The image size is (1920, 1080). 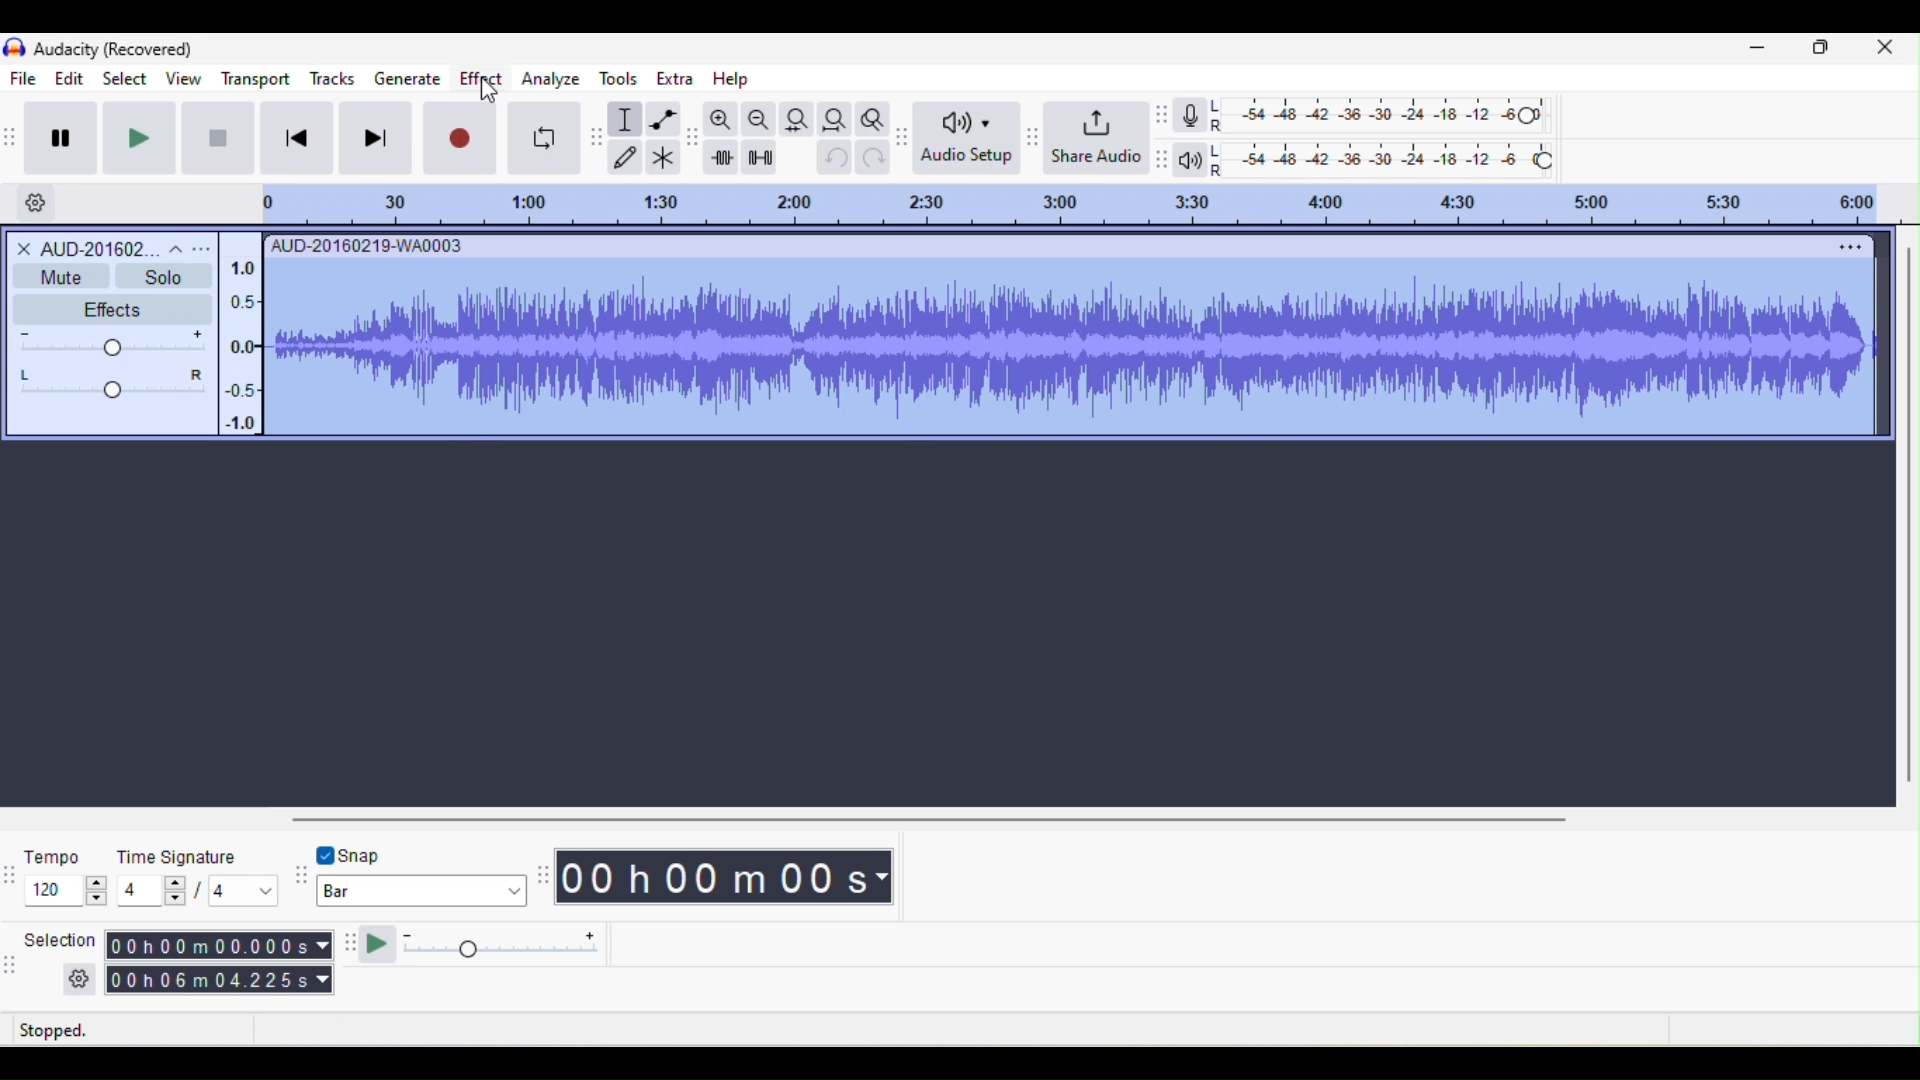 I want to click on silence audio selection, so click(x=759, y=157).